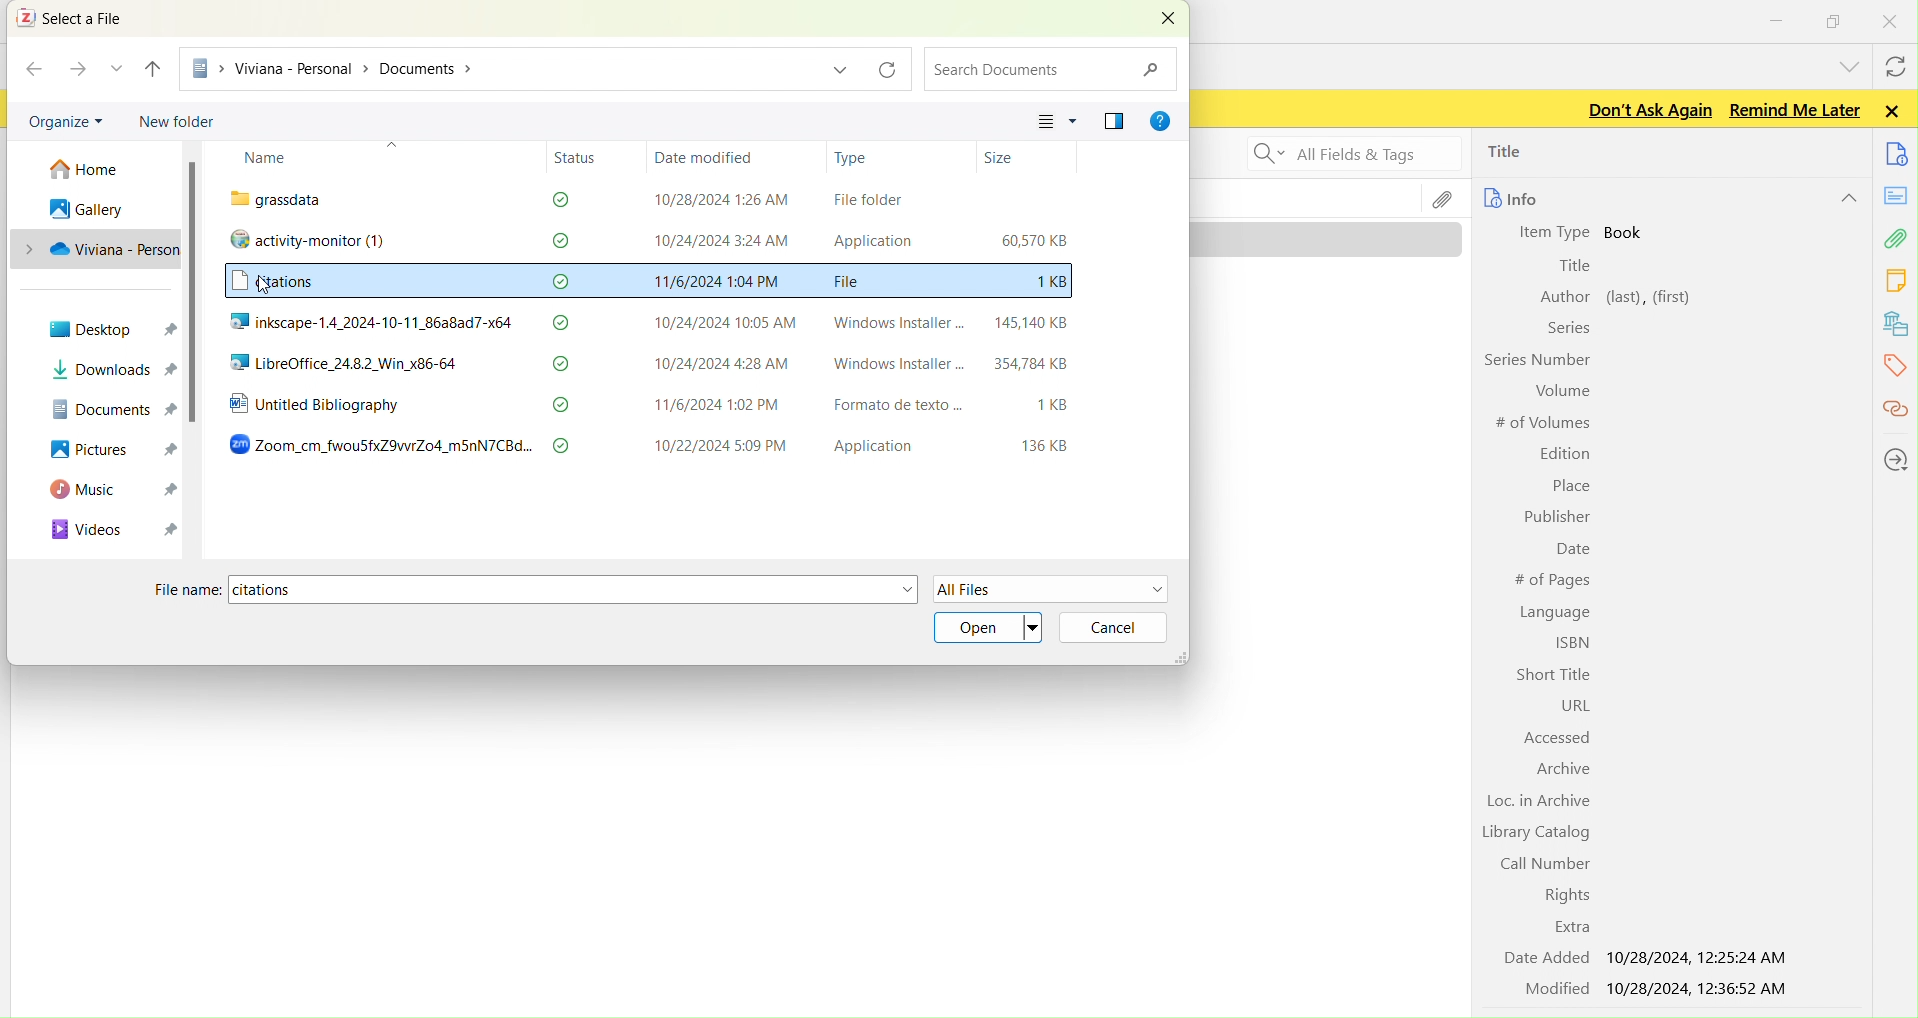 This screenshot has height=1018, width=1918. What do you see at coordinates (317, 406) in the screenshot?
I see `Untitled Bibliography` at bounding box center [317, 406].